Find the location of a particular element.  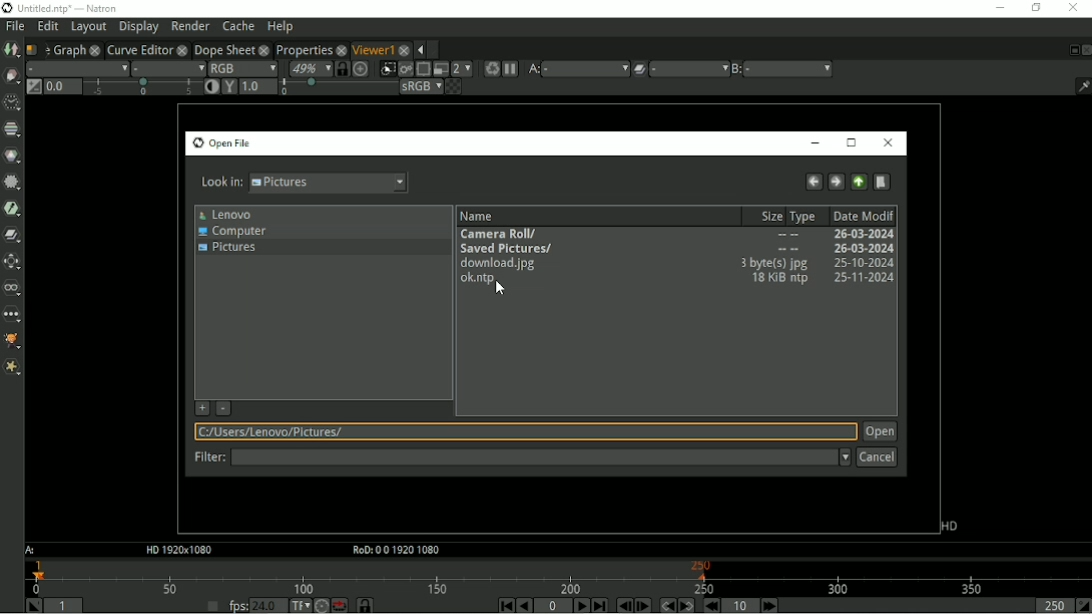

Synchronize is located at coordinates (366, 605).